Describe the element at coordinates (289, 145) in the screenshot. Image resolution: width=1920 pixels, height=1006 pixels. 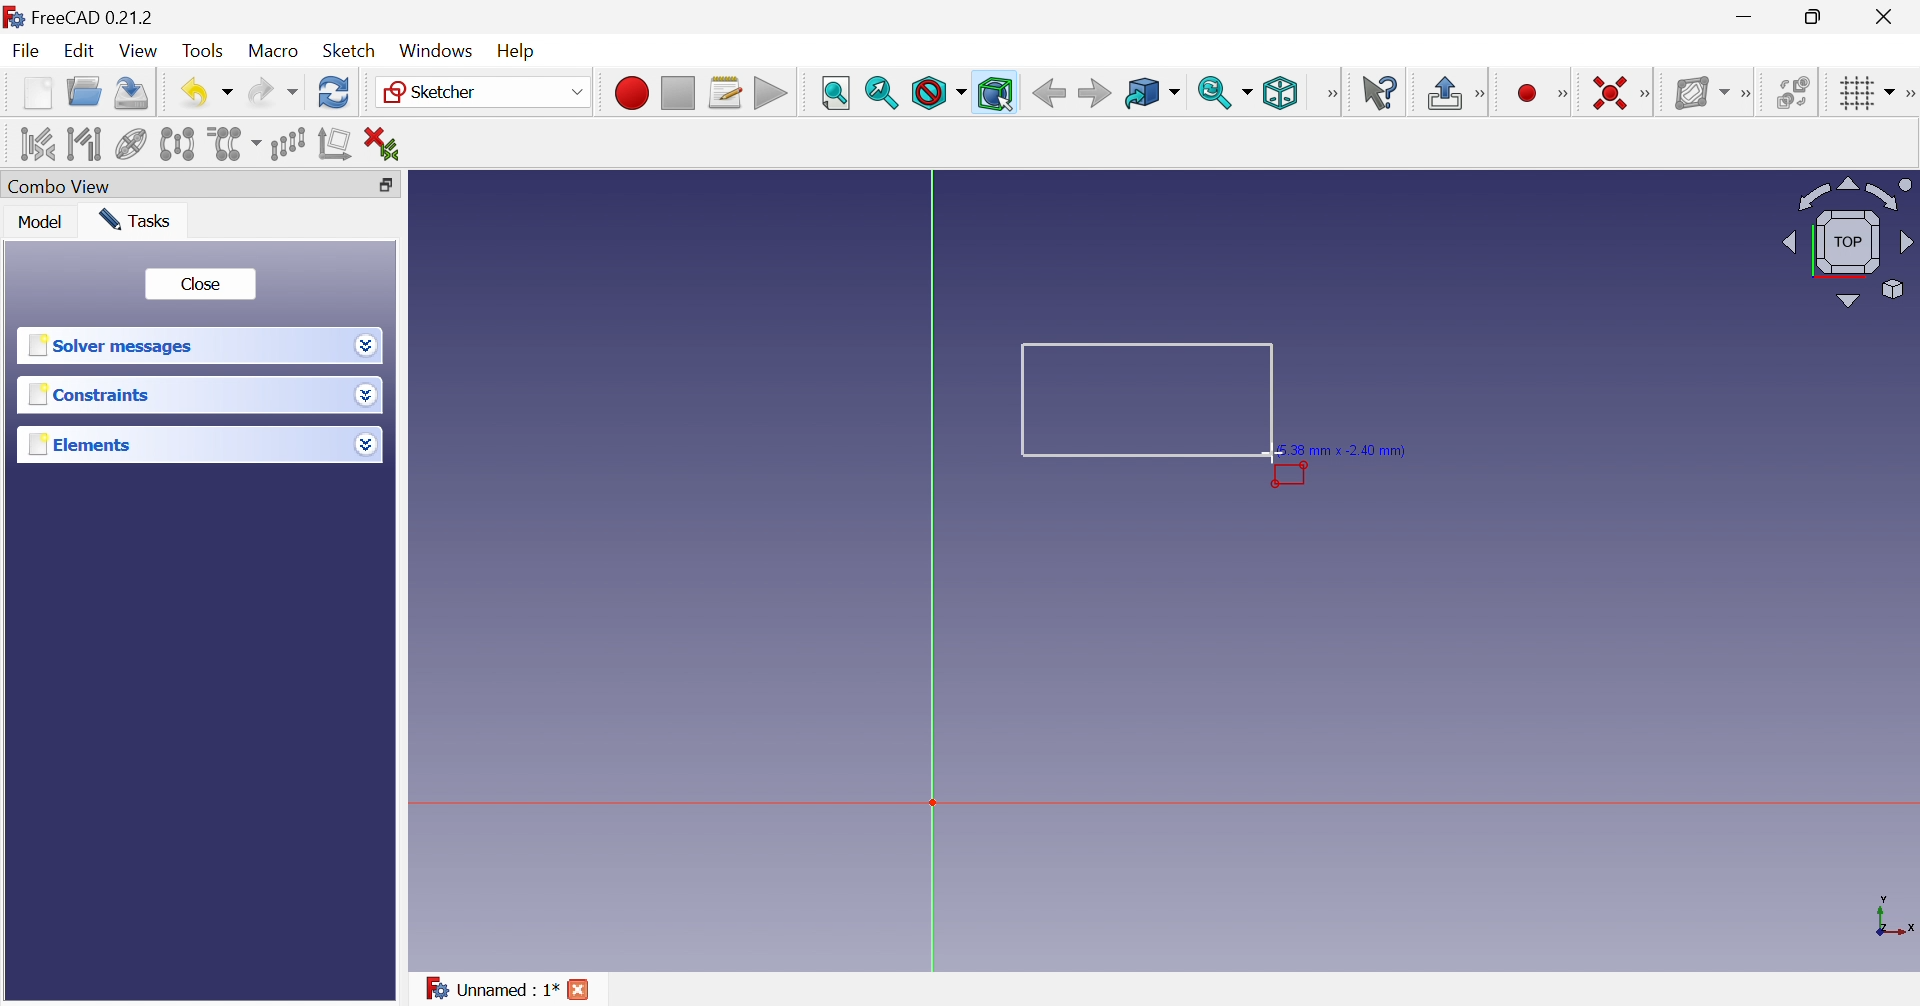
I see `Rectangular array` at that location.